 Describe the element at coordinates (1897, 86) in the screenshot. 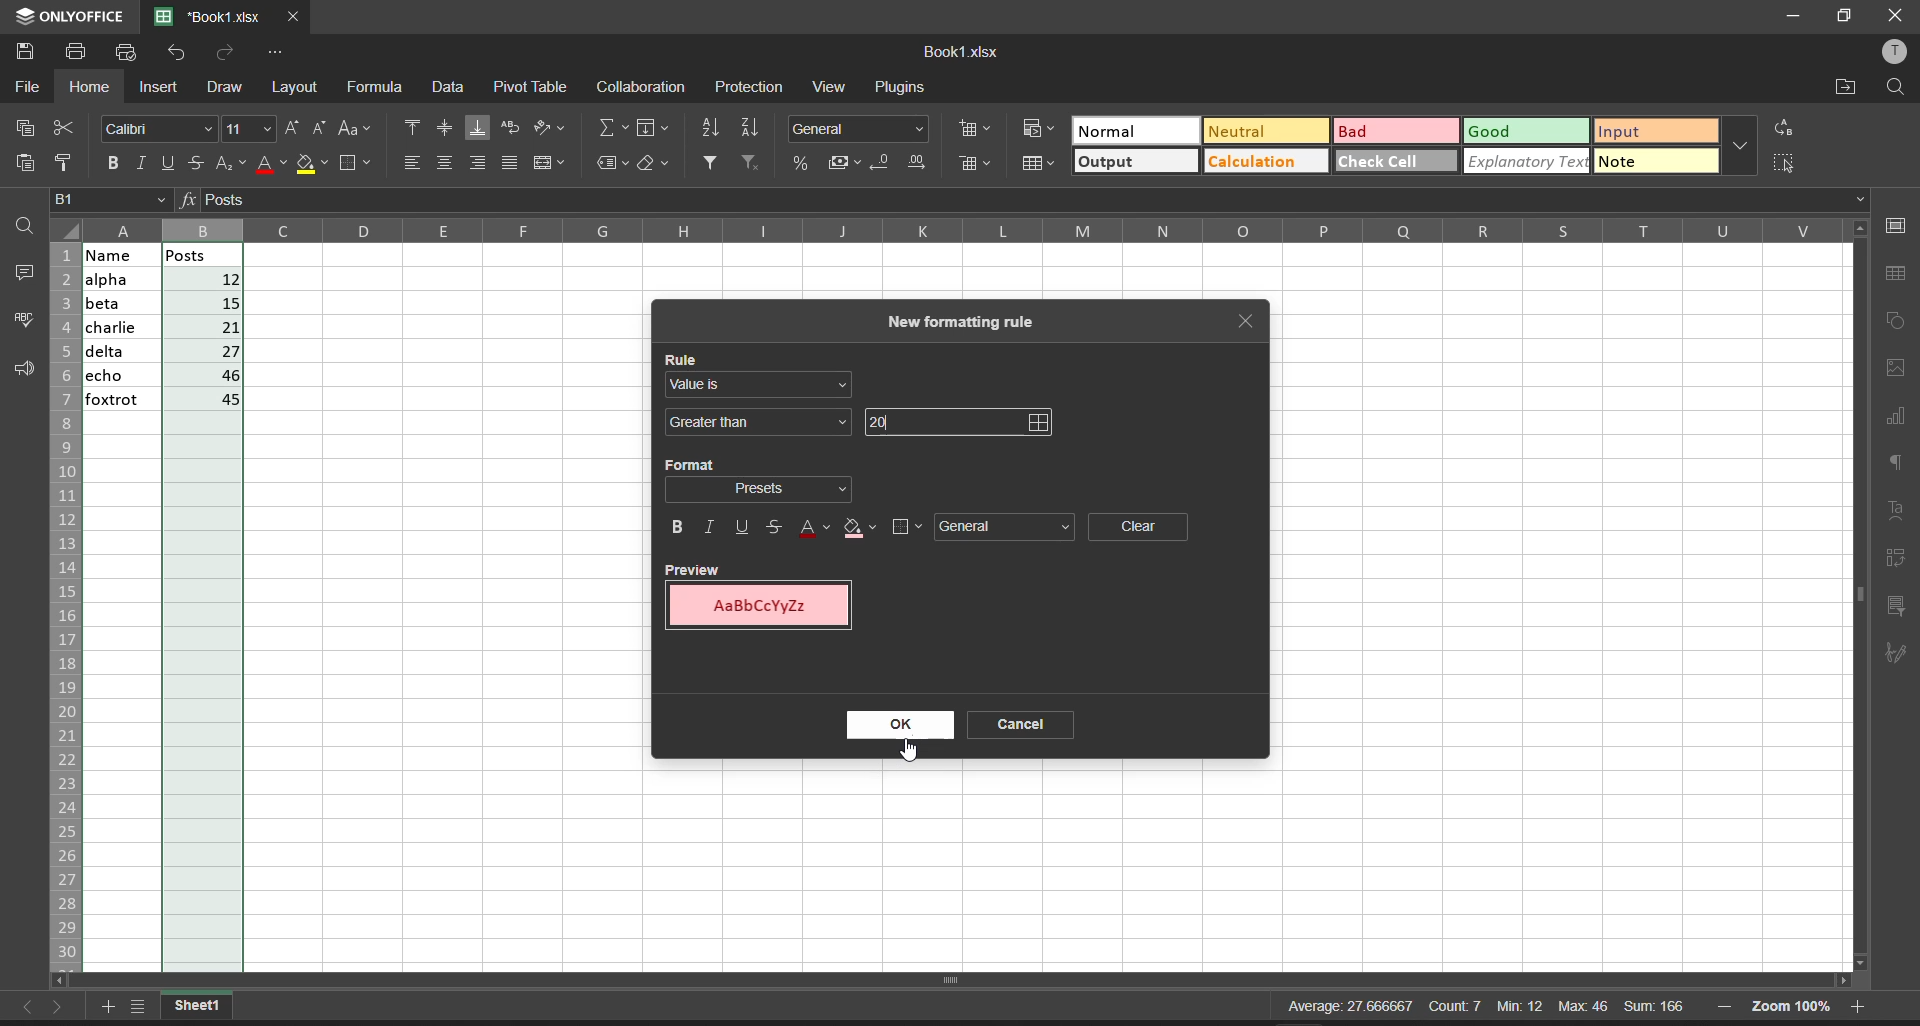

I see `find` at that location.